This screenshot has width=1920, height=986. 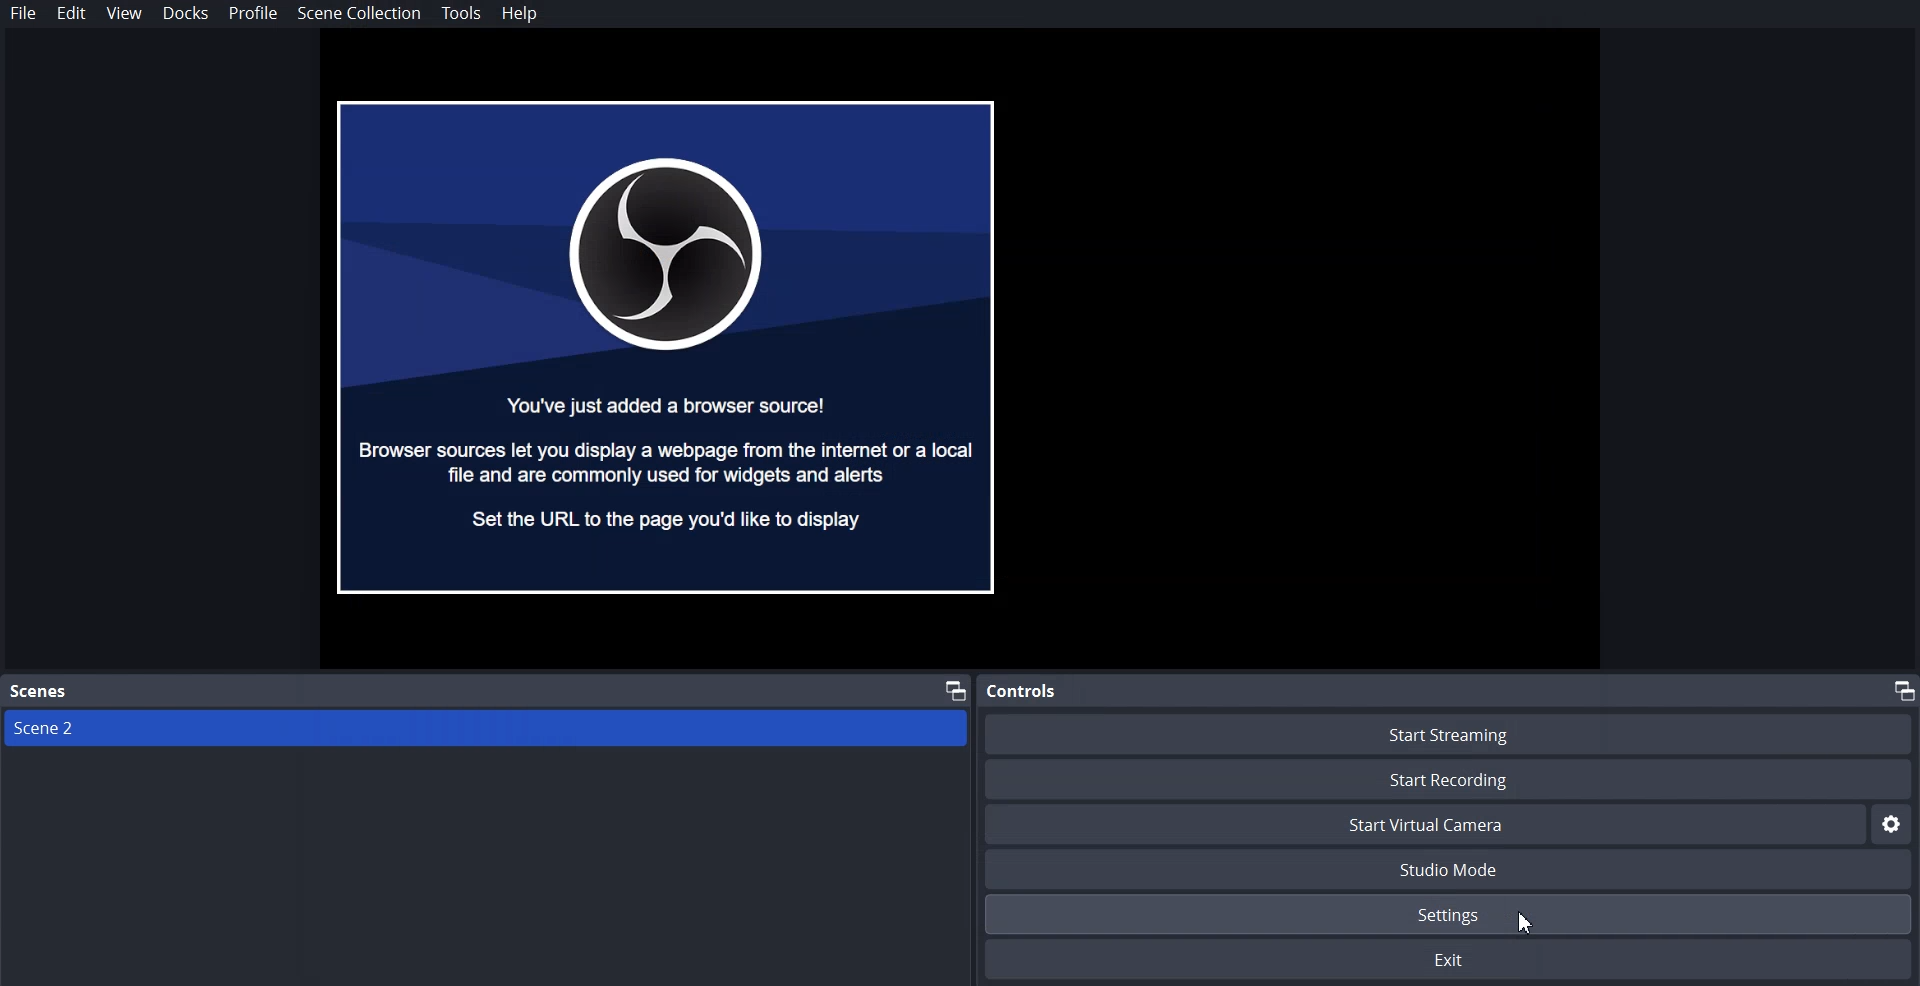 I want to click on Start Virtual Camera, so click(x=1425, y=824).